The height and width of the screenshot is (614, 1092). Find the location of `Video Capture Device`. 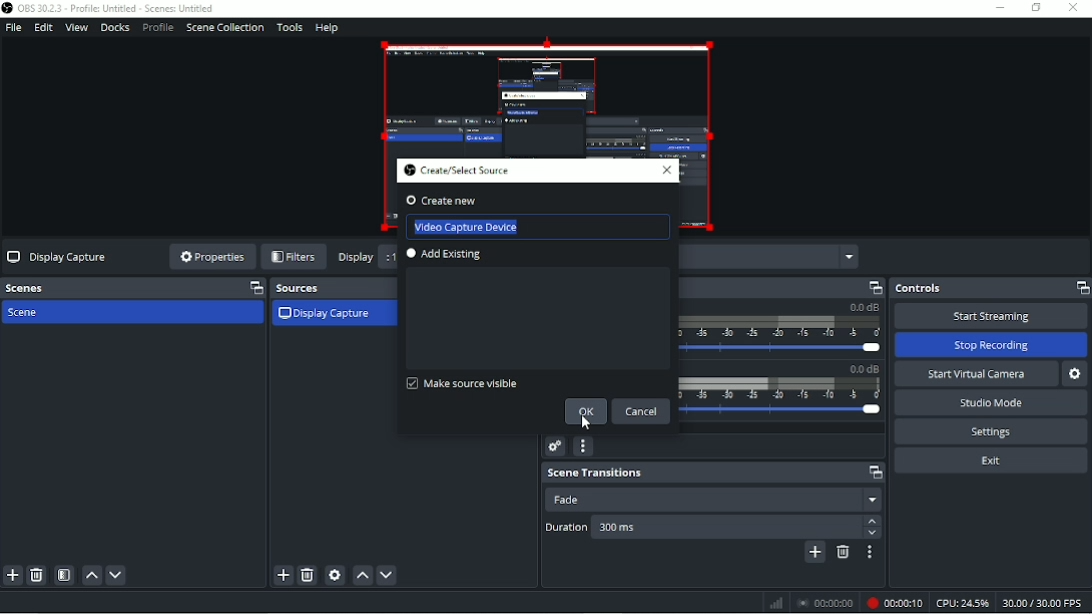

Video Capture Device is located at coordinates (466, 225).